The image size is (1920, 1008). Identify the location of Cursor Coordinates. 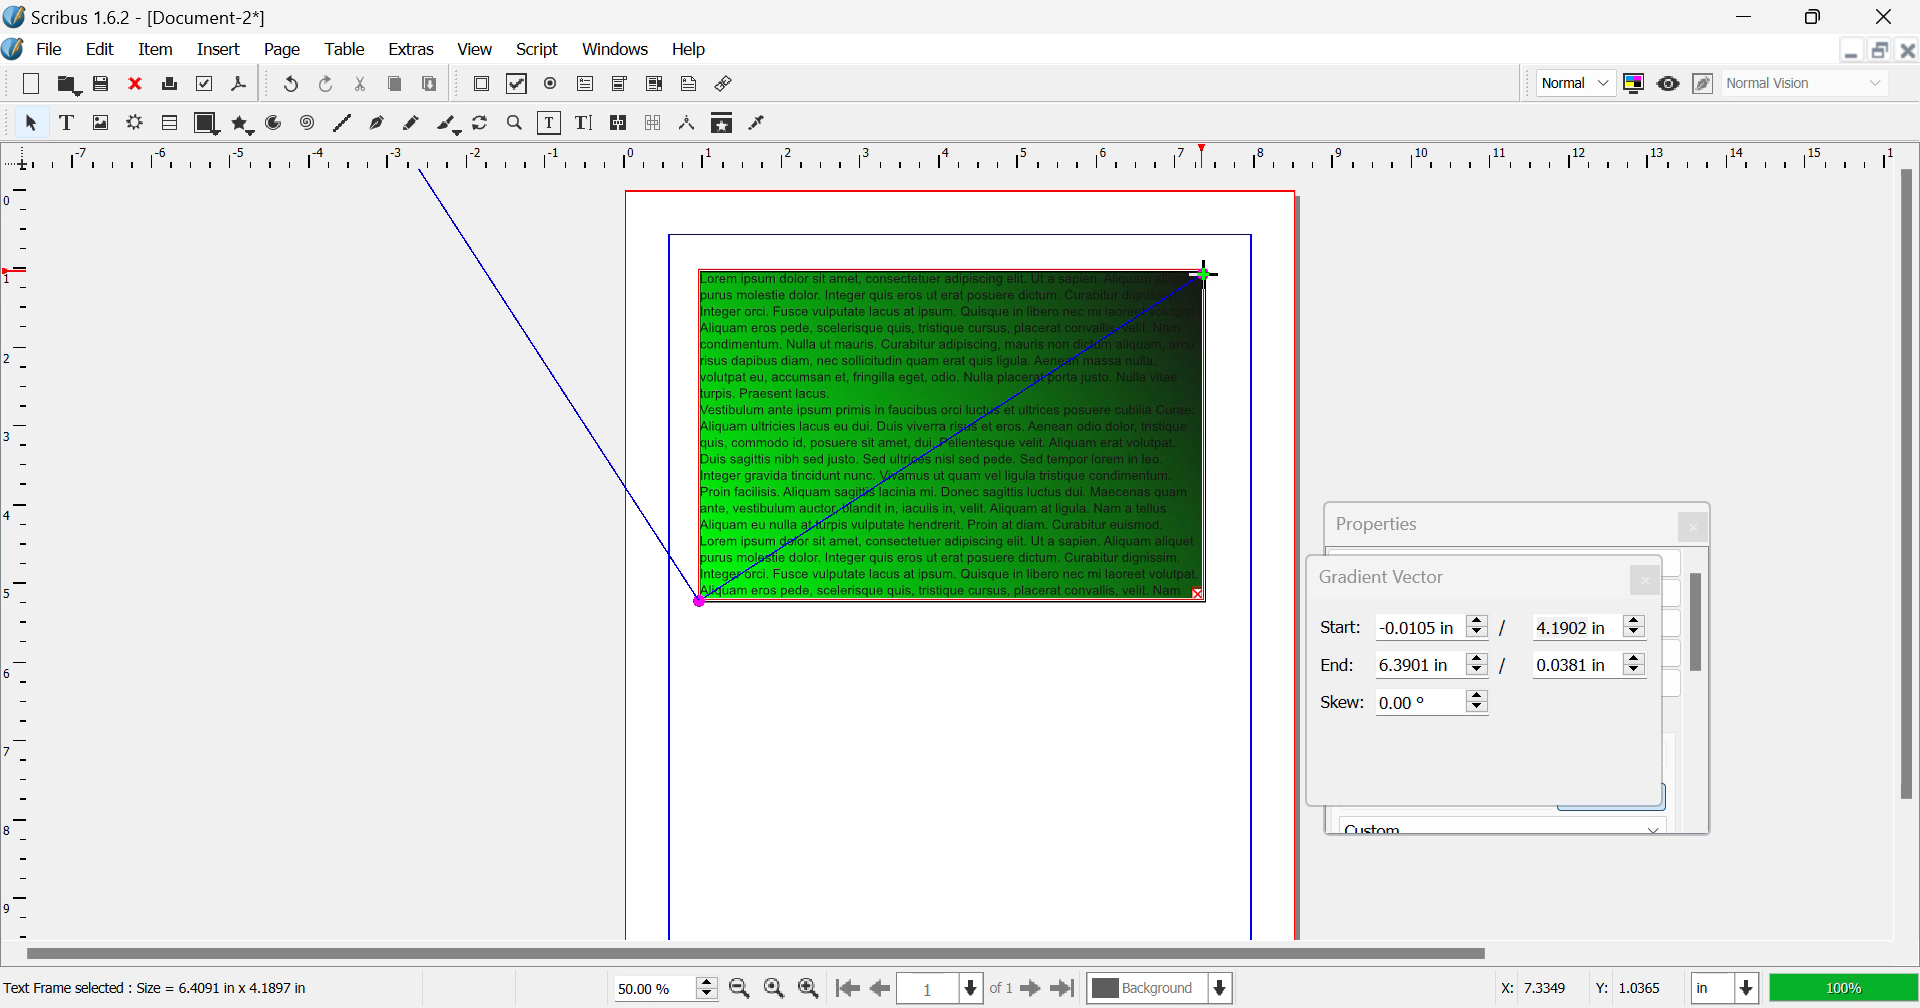
(1580, 989).